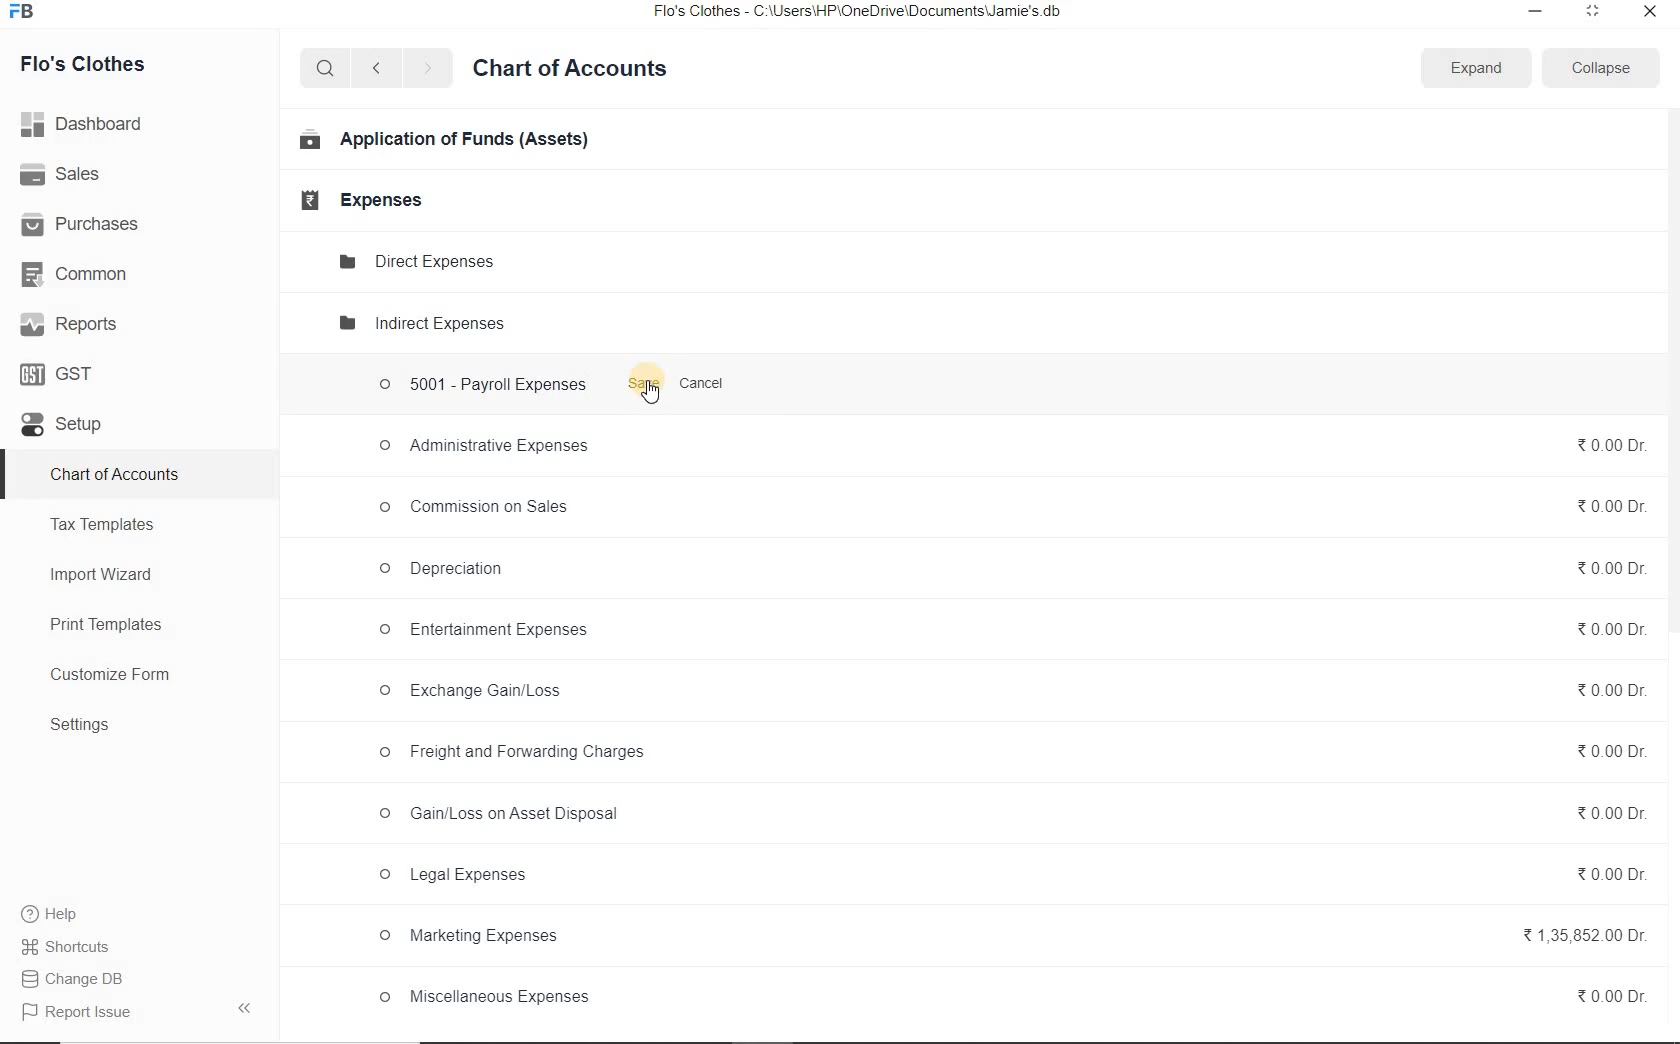 The height and width of the screenshot is (1044, 1680). Describe the element at coordinates (1008, 447) in the screenshot. I see `© Administrative Expenses %0.00Dr.` at that location.